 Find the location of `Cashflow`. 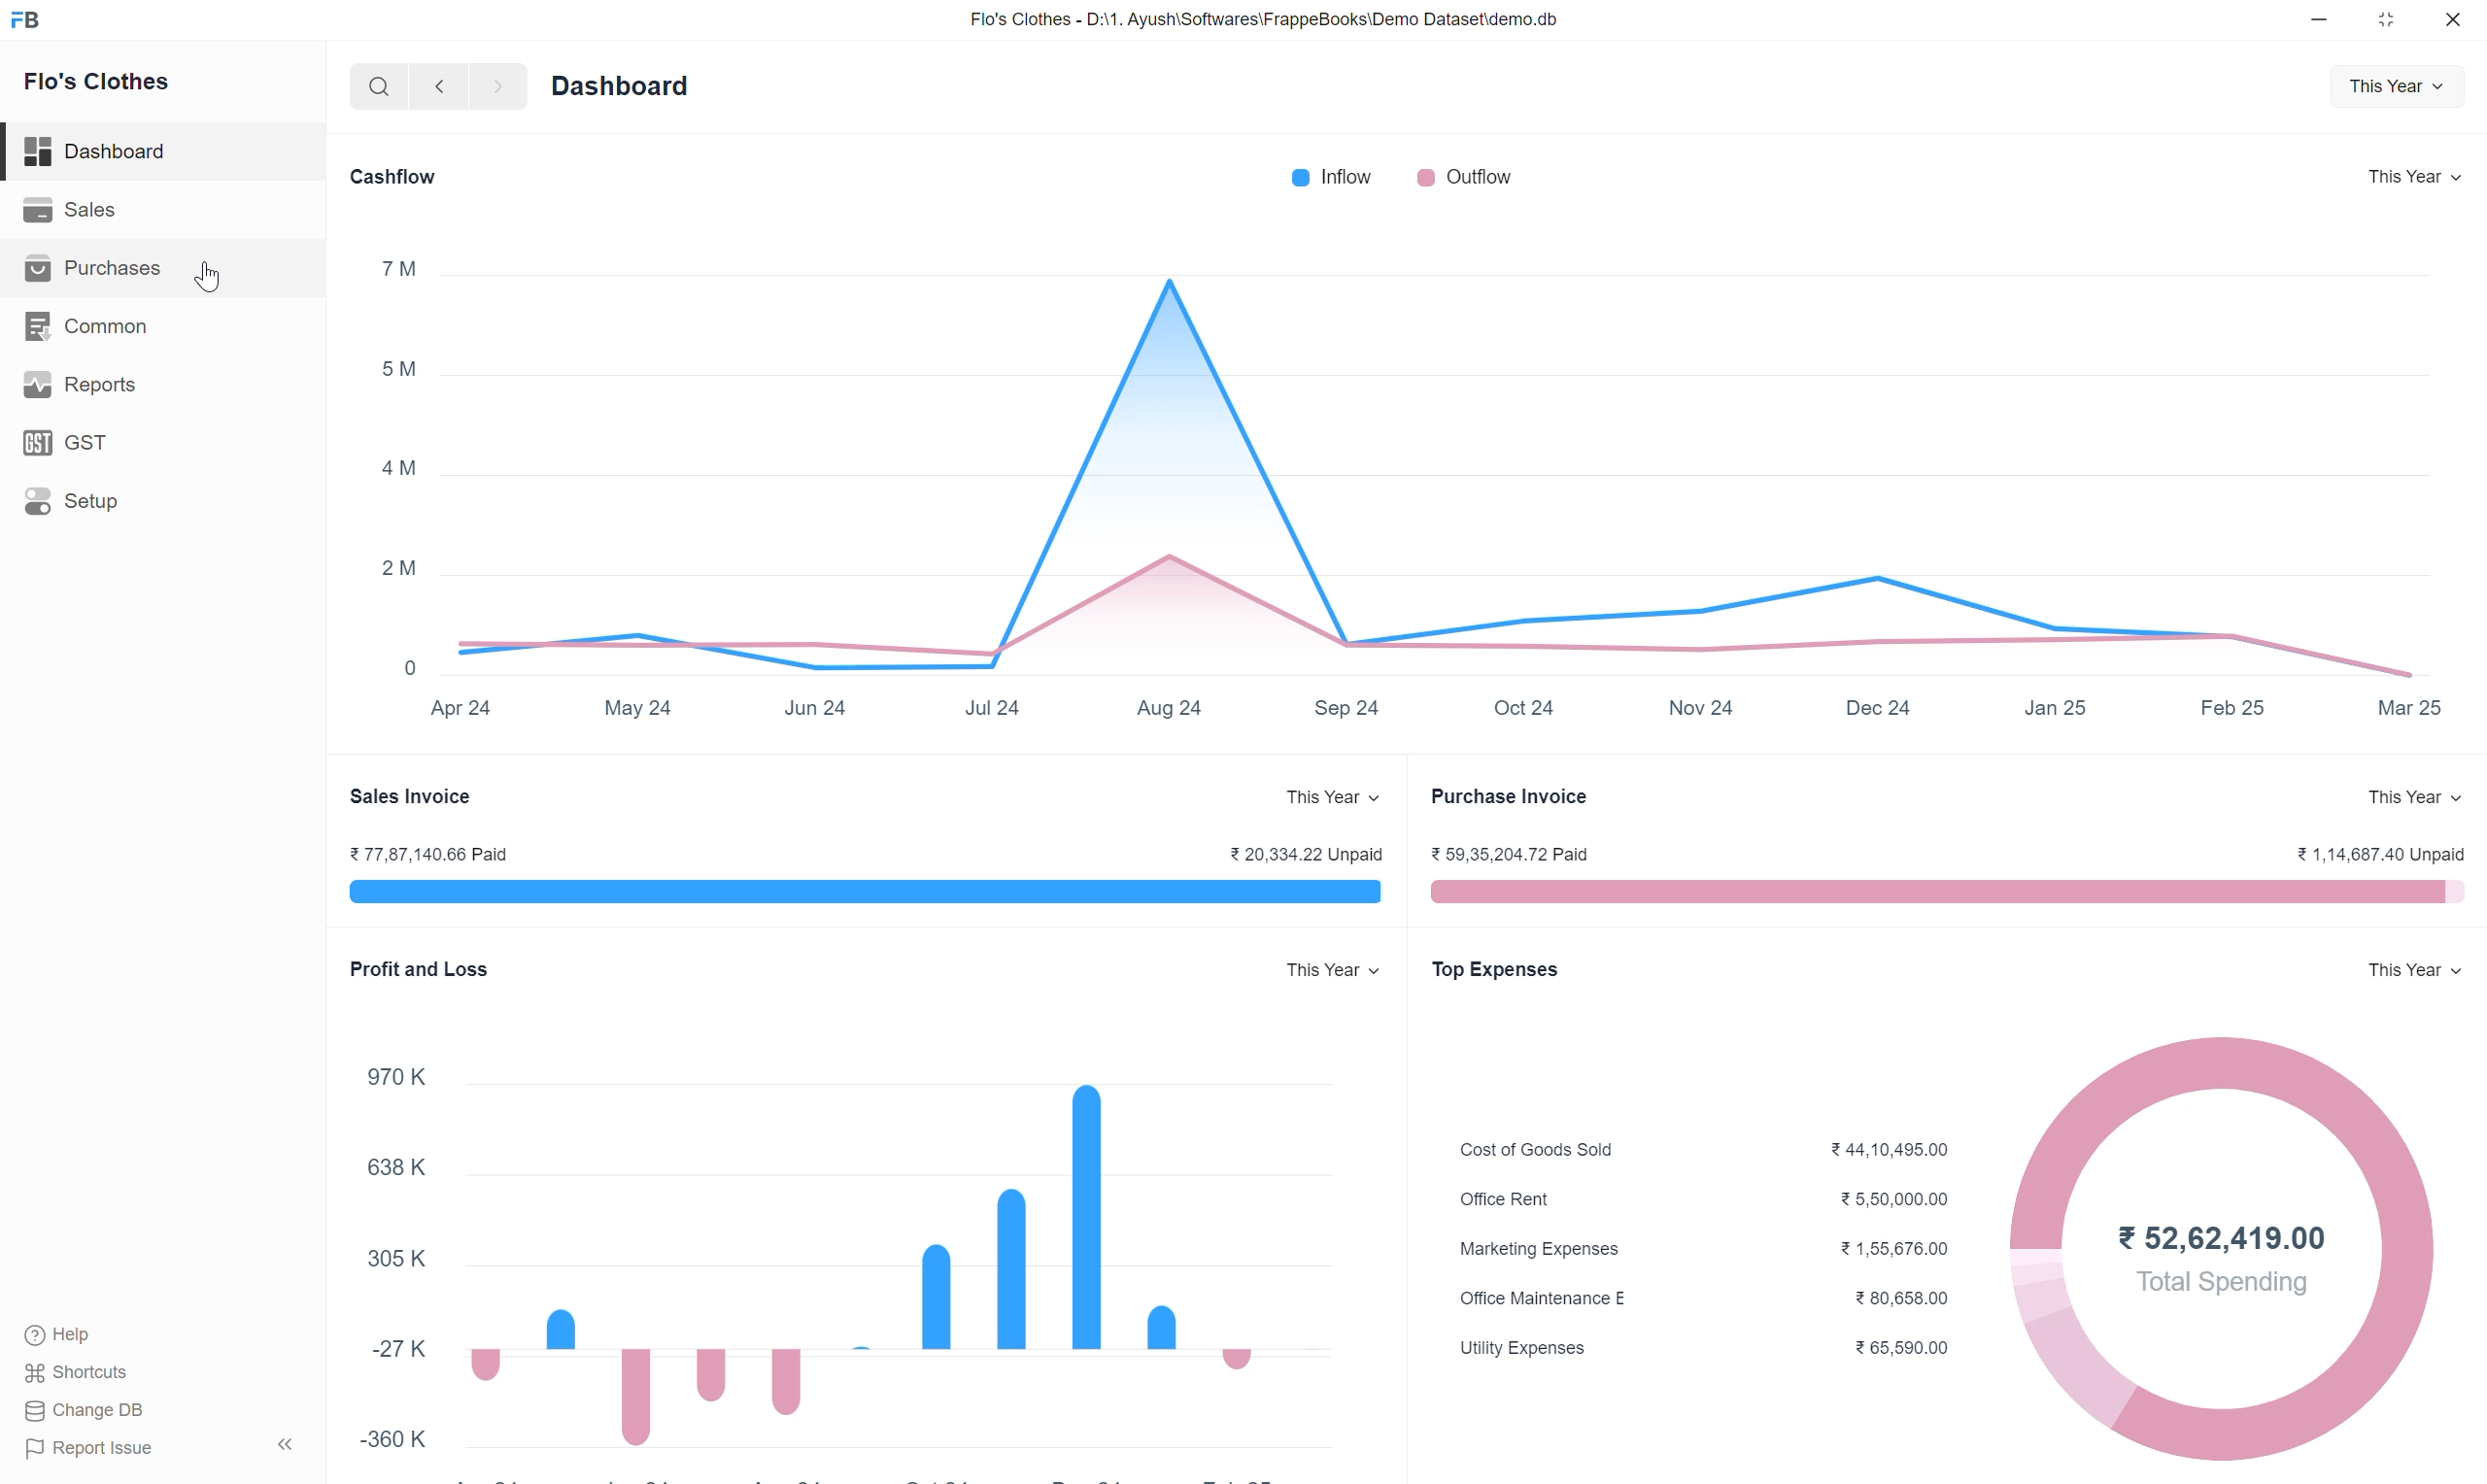

Cashflow is located at coordinates (392, 176).